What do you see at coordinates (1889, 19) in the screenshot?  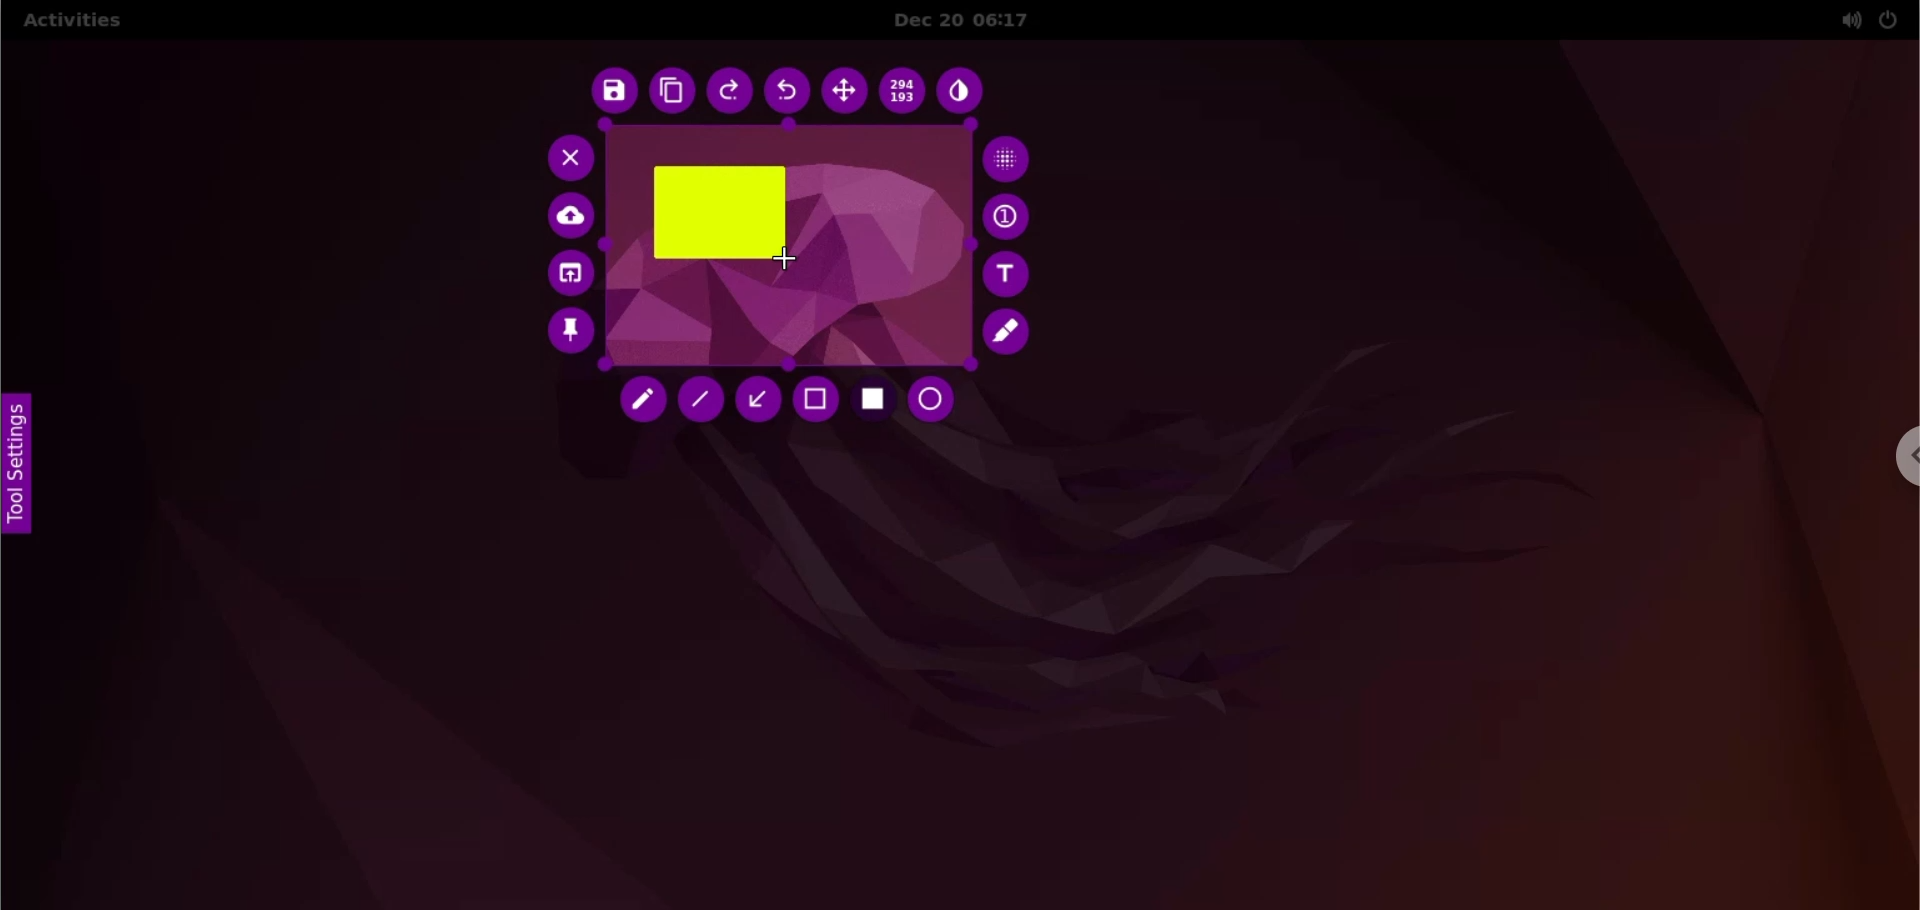 I see `power options` at bounding box center [1889, 19].